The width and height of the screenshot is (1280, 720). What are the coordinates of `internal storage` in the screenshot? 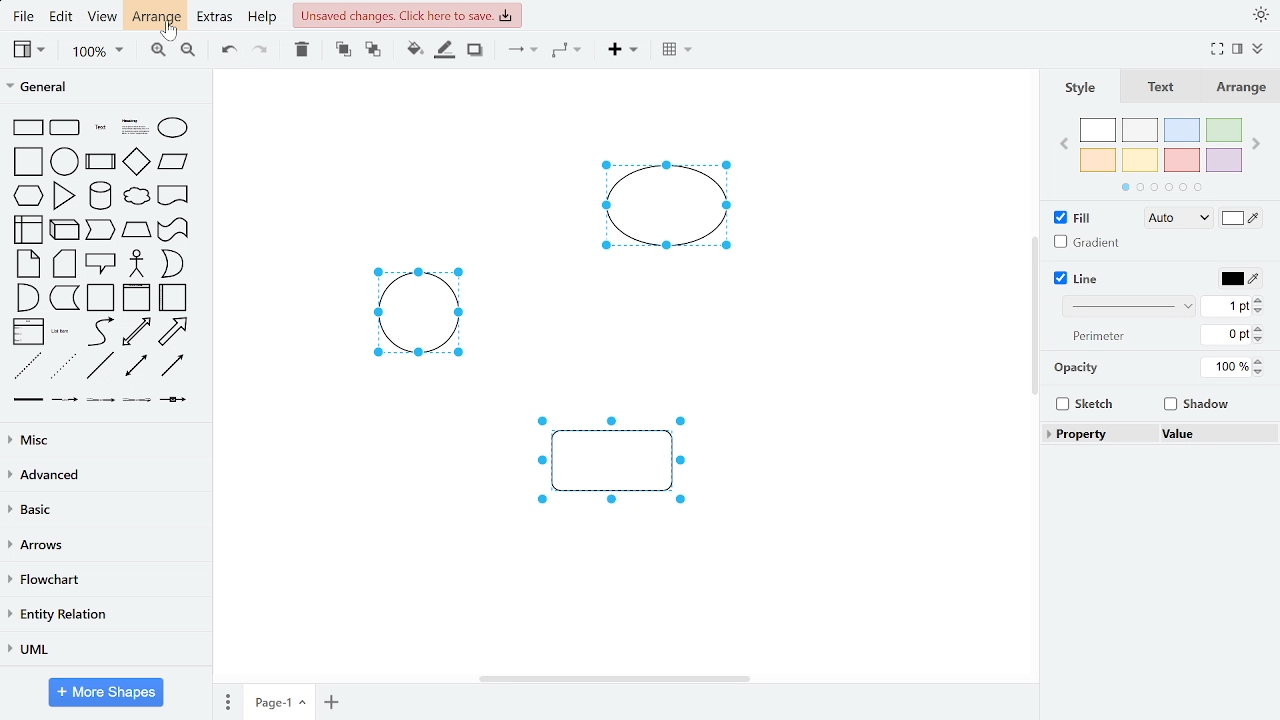 It's located at (31, 229).